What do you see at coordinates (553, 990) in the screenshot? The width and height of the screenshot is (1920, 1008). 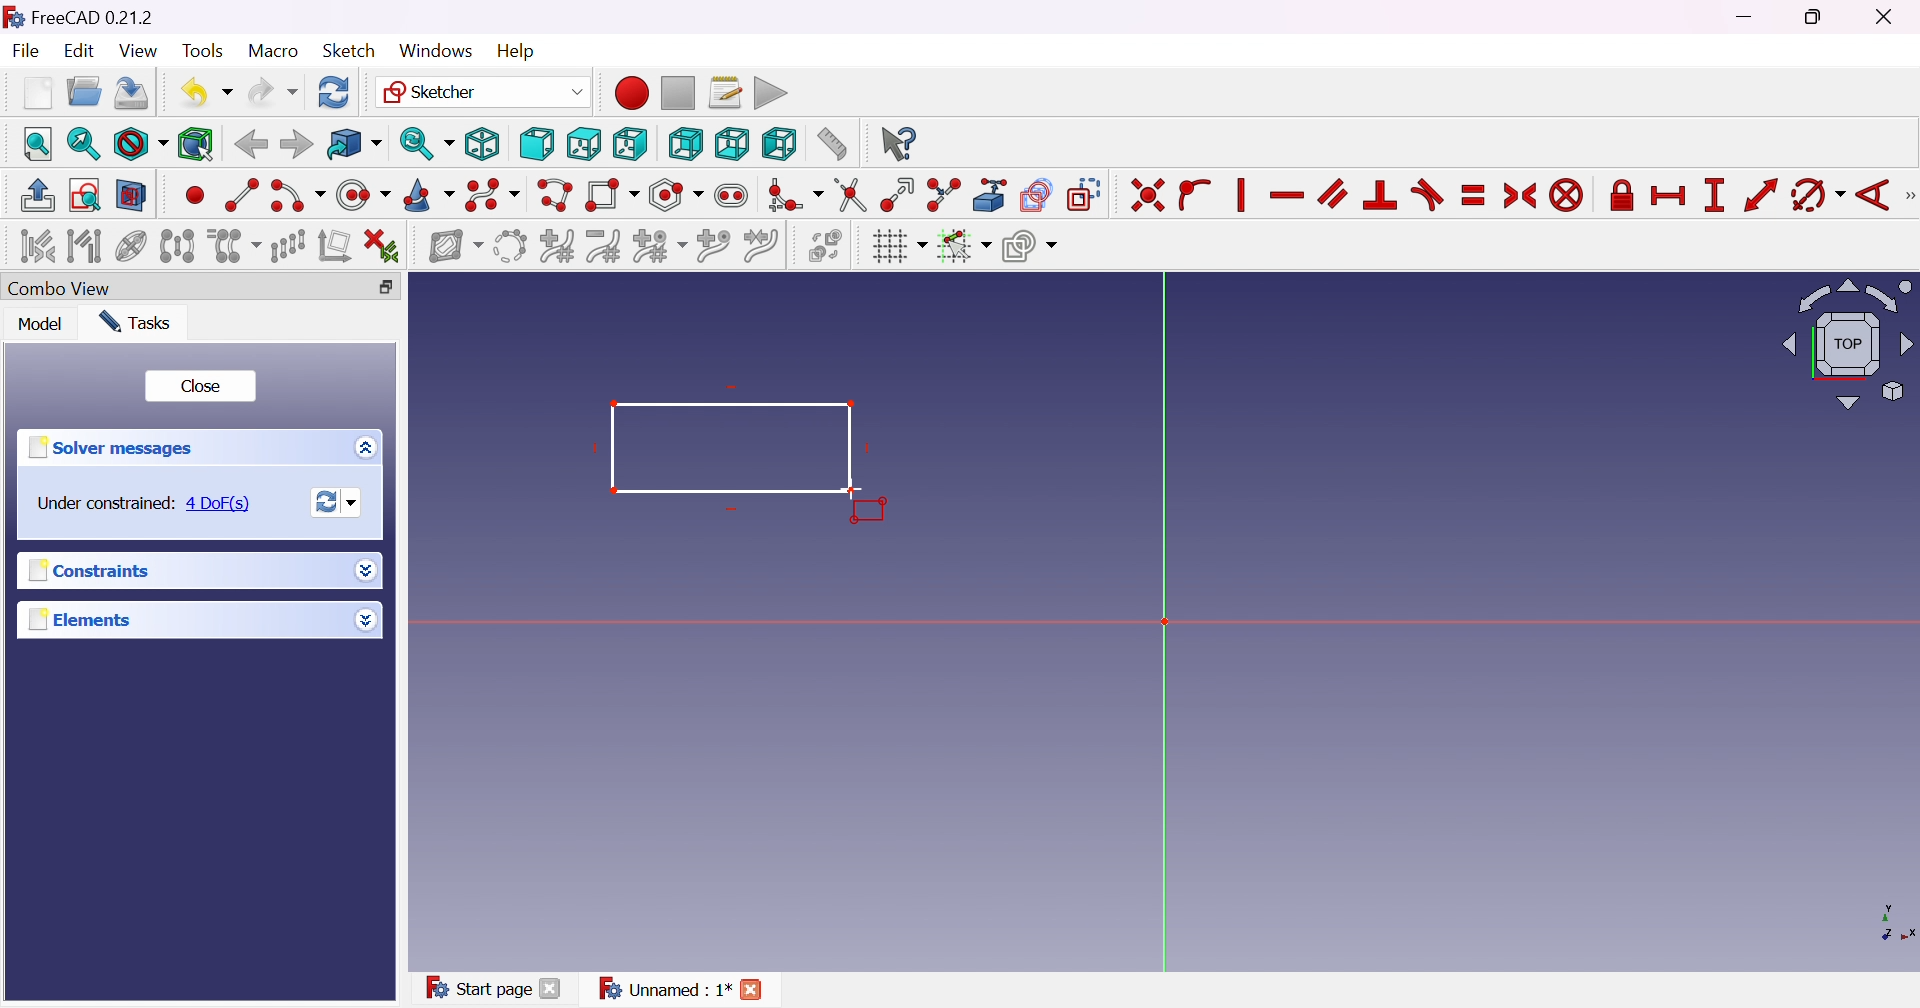 I see `Close` at bounding box center [553, 990].